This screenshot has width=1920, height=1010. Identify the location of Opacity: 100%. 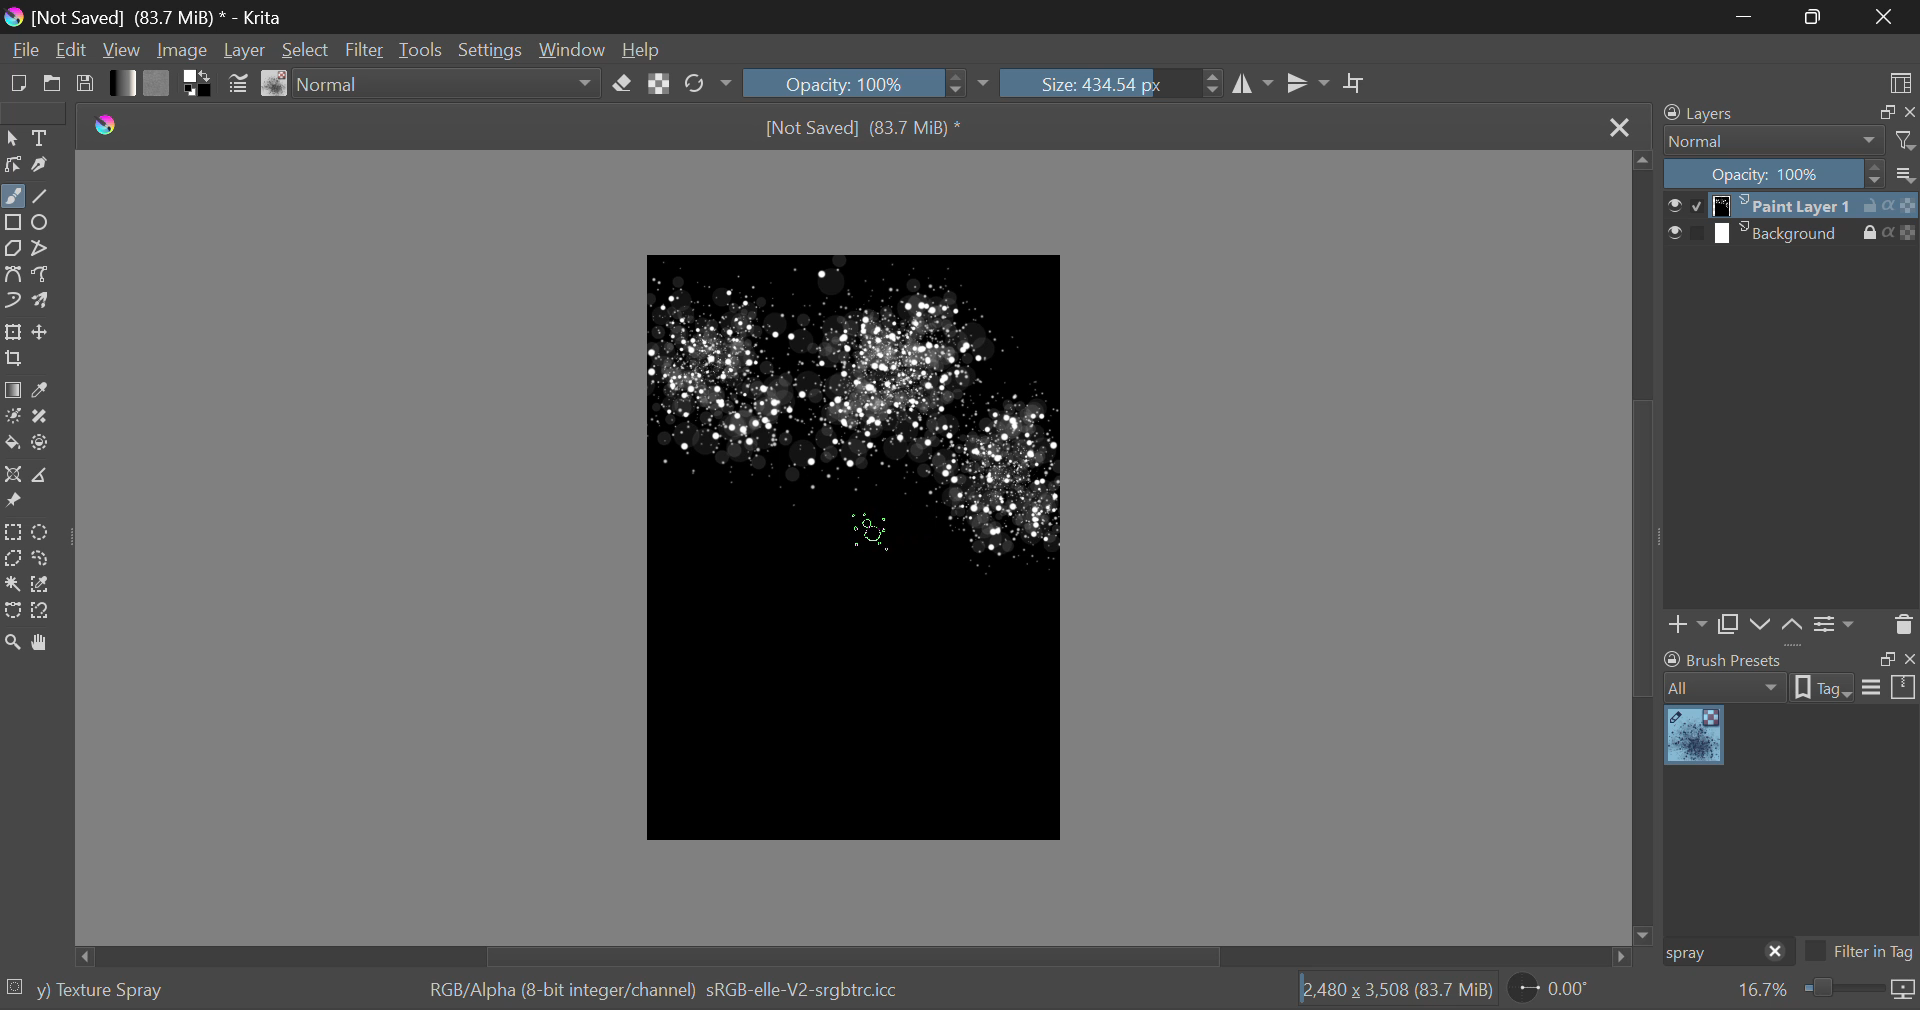
(1774, 175).